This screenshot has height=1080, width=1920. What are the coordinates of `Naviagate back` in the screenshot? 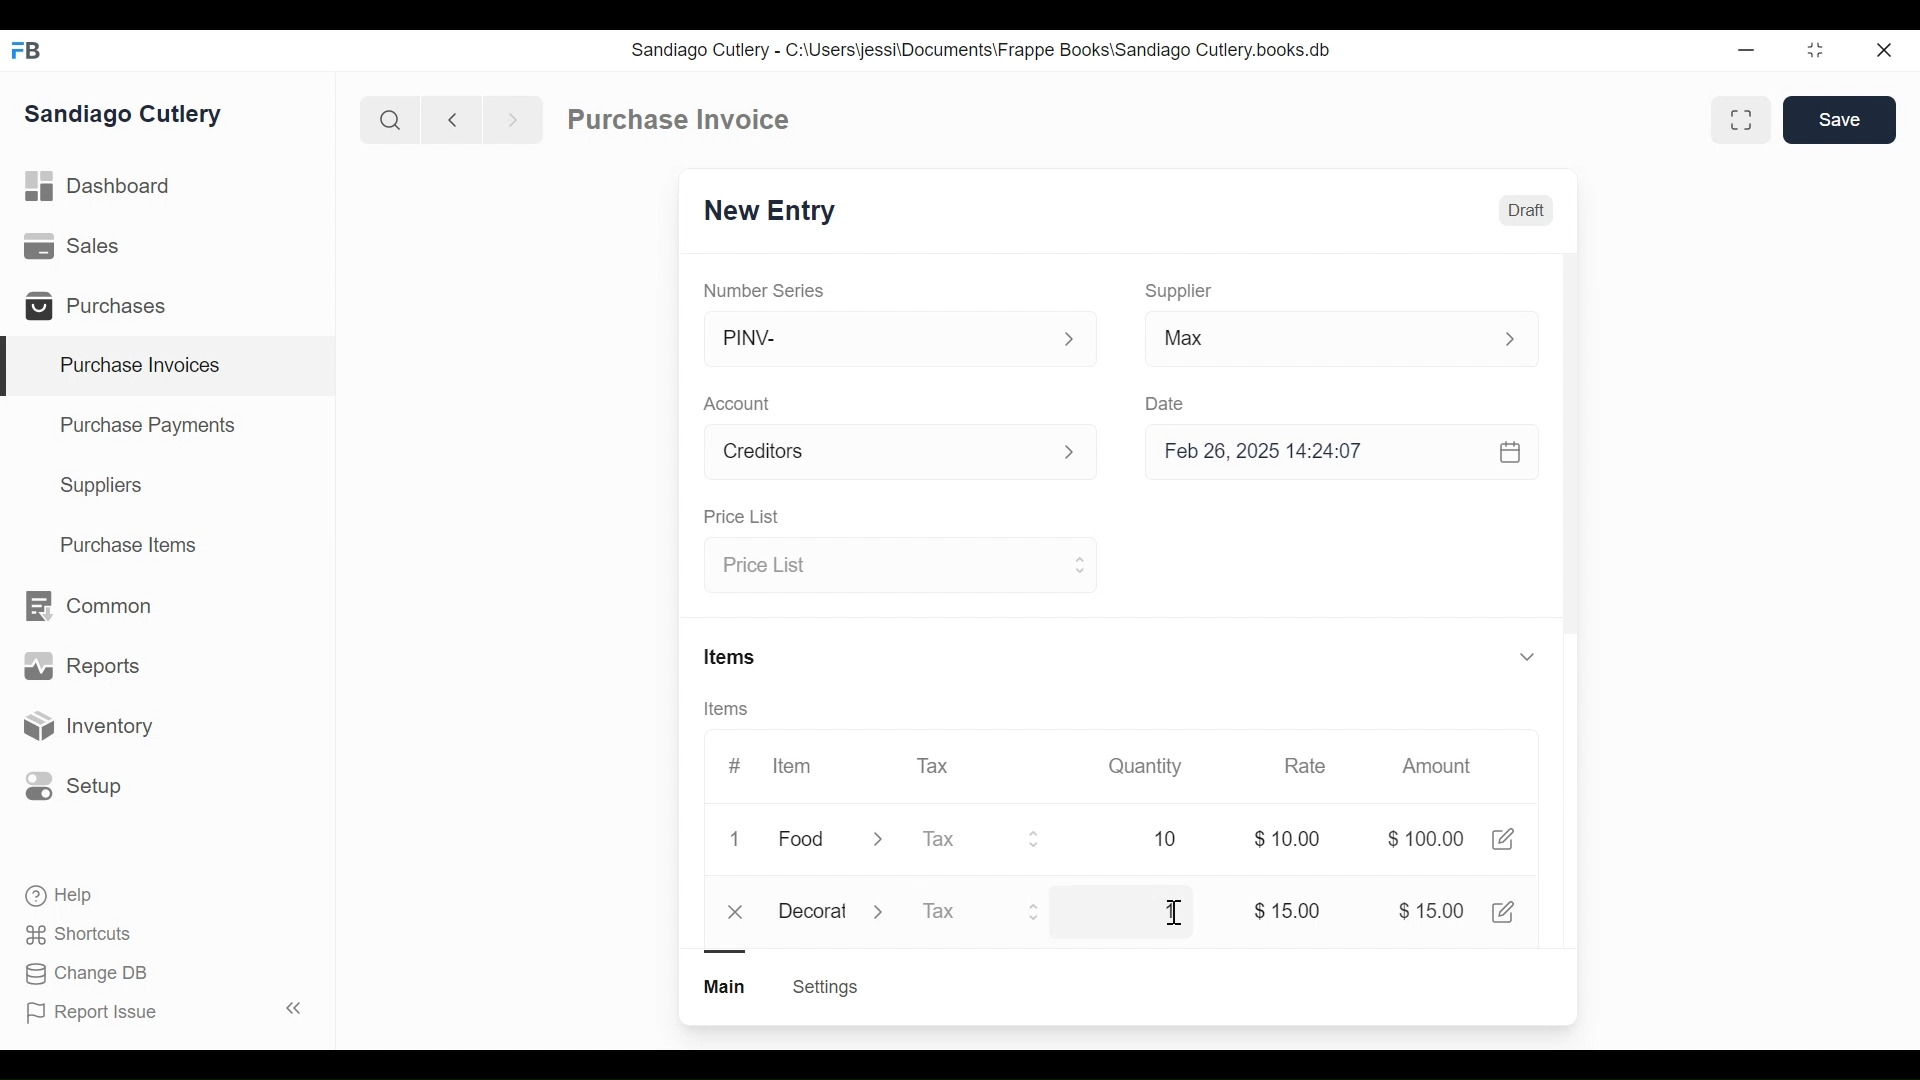 It's located at (453, 118).